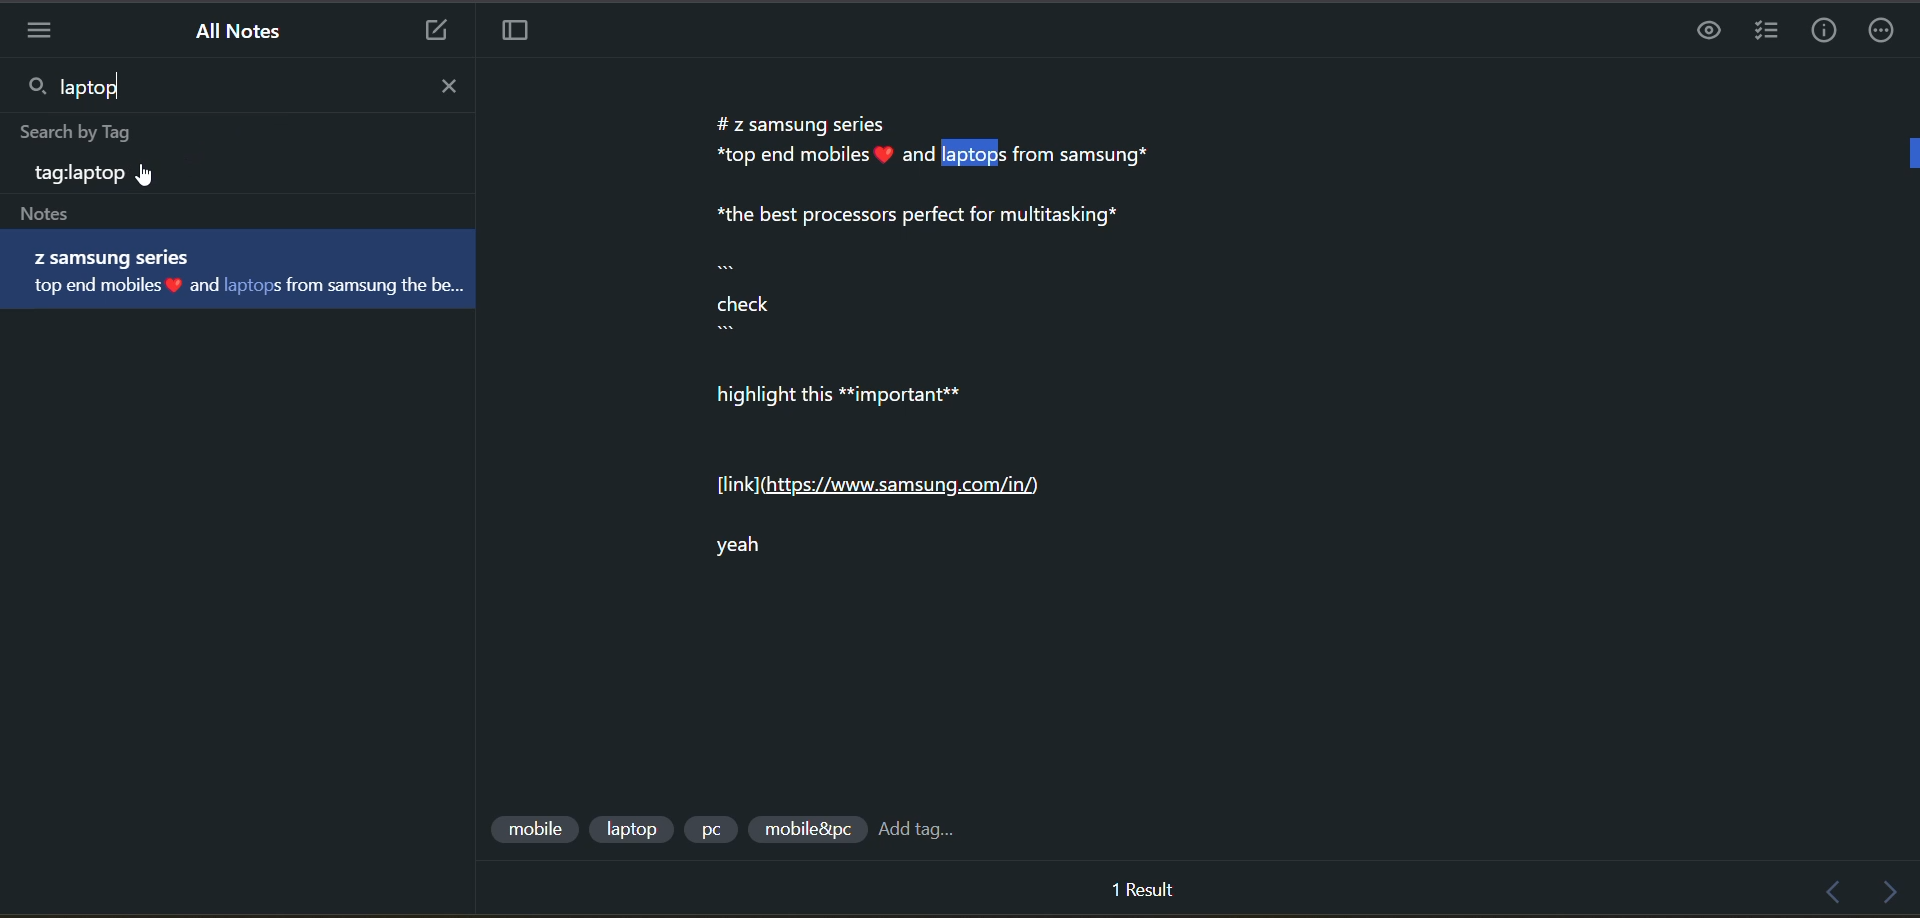 This screenshot has width=1920, height=918. What do you see at coordinates (241, 31) in the screenshot?
I see `all notes` at bounding box center [241, 31].